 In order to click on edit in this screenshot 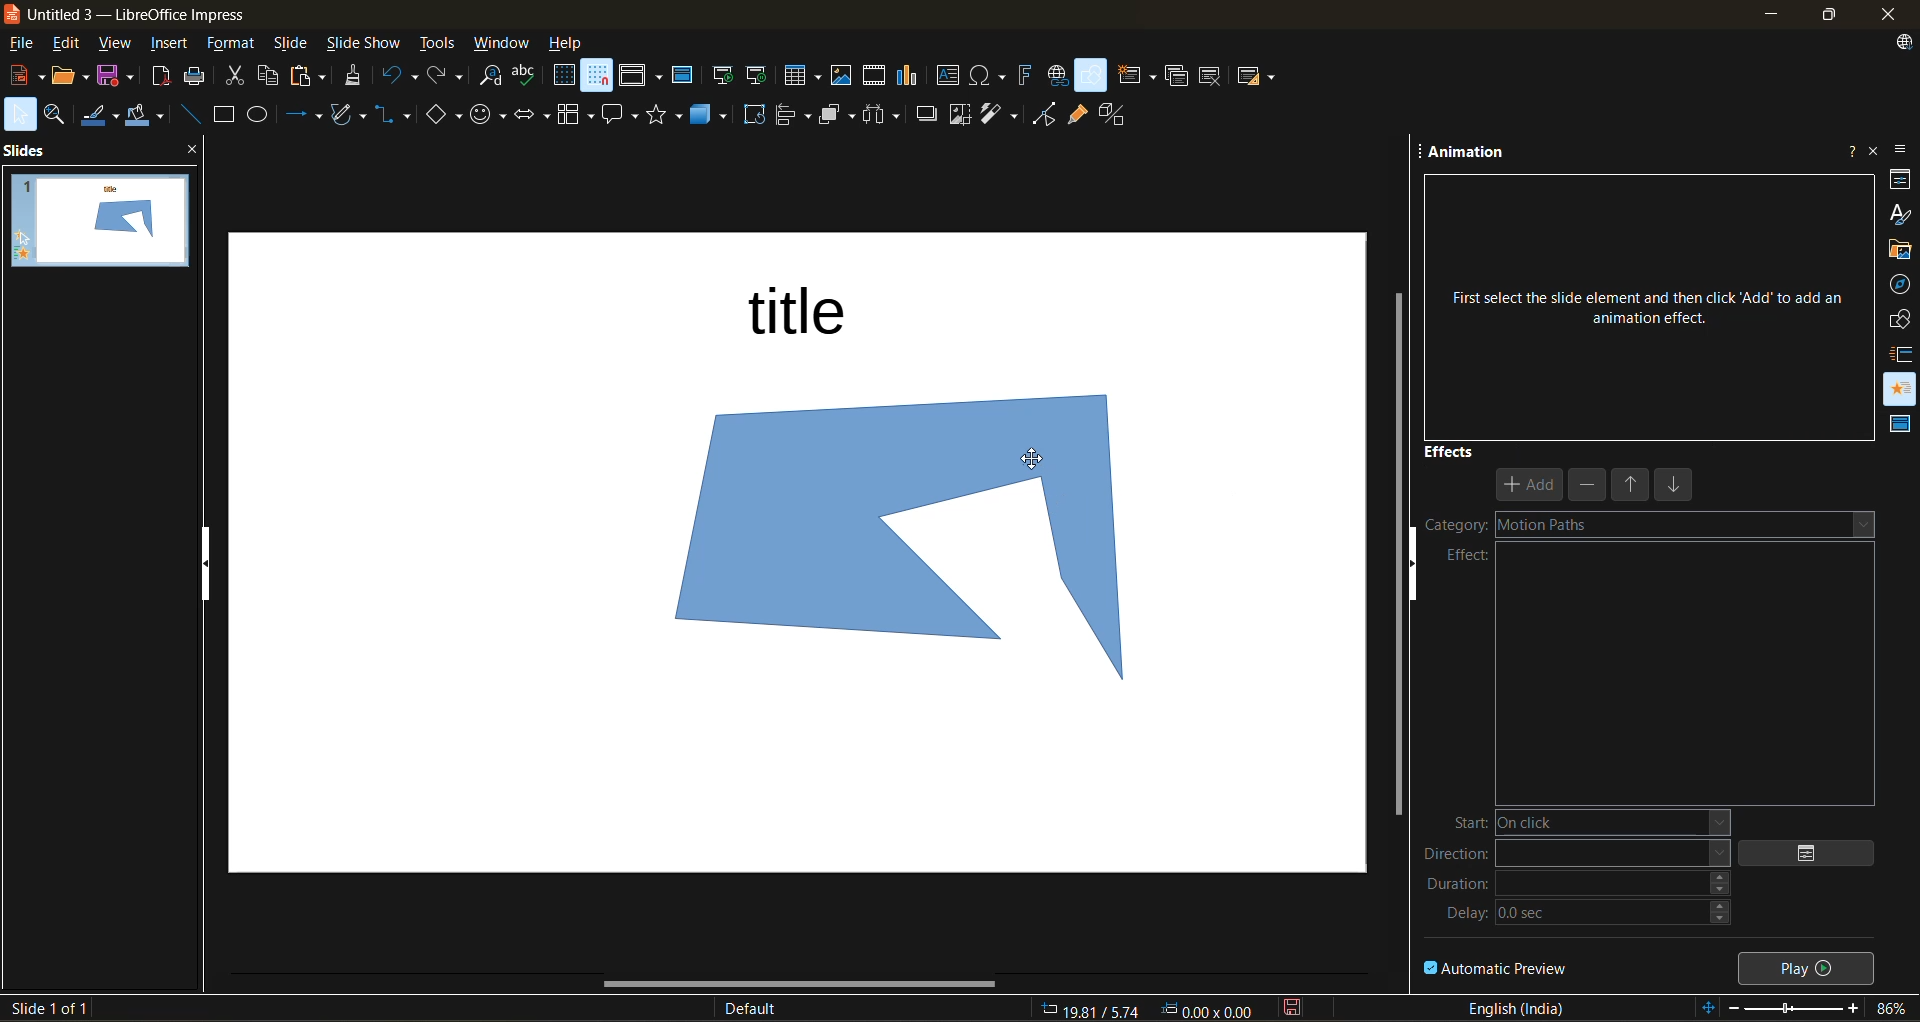, I will do `click(73, 44)`.